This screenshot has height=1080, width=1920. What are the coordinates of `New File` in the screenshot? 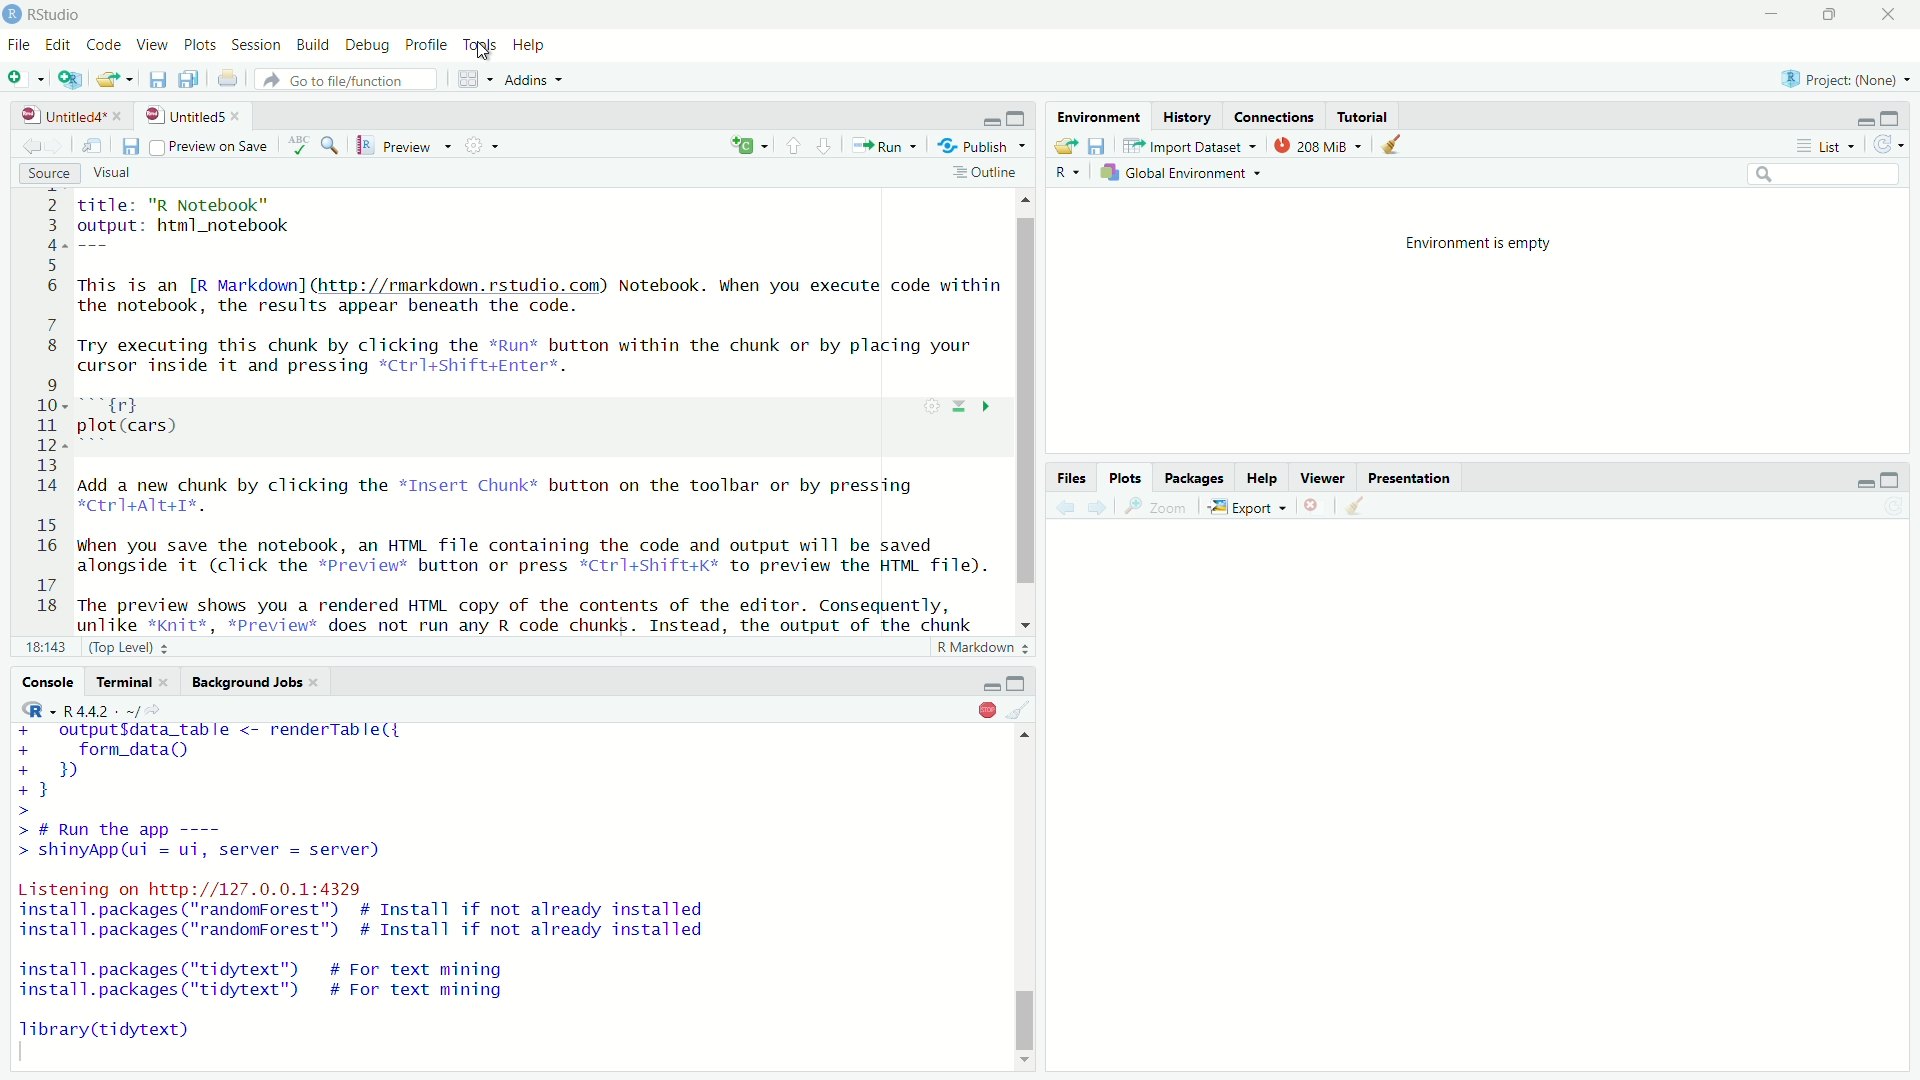 It's located at (27, 77).